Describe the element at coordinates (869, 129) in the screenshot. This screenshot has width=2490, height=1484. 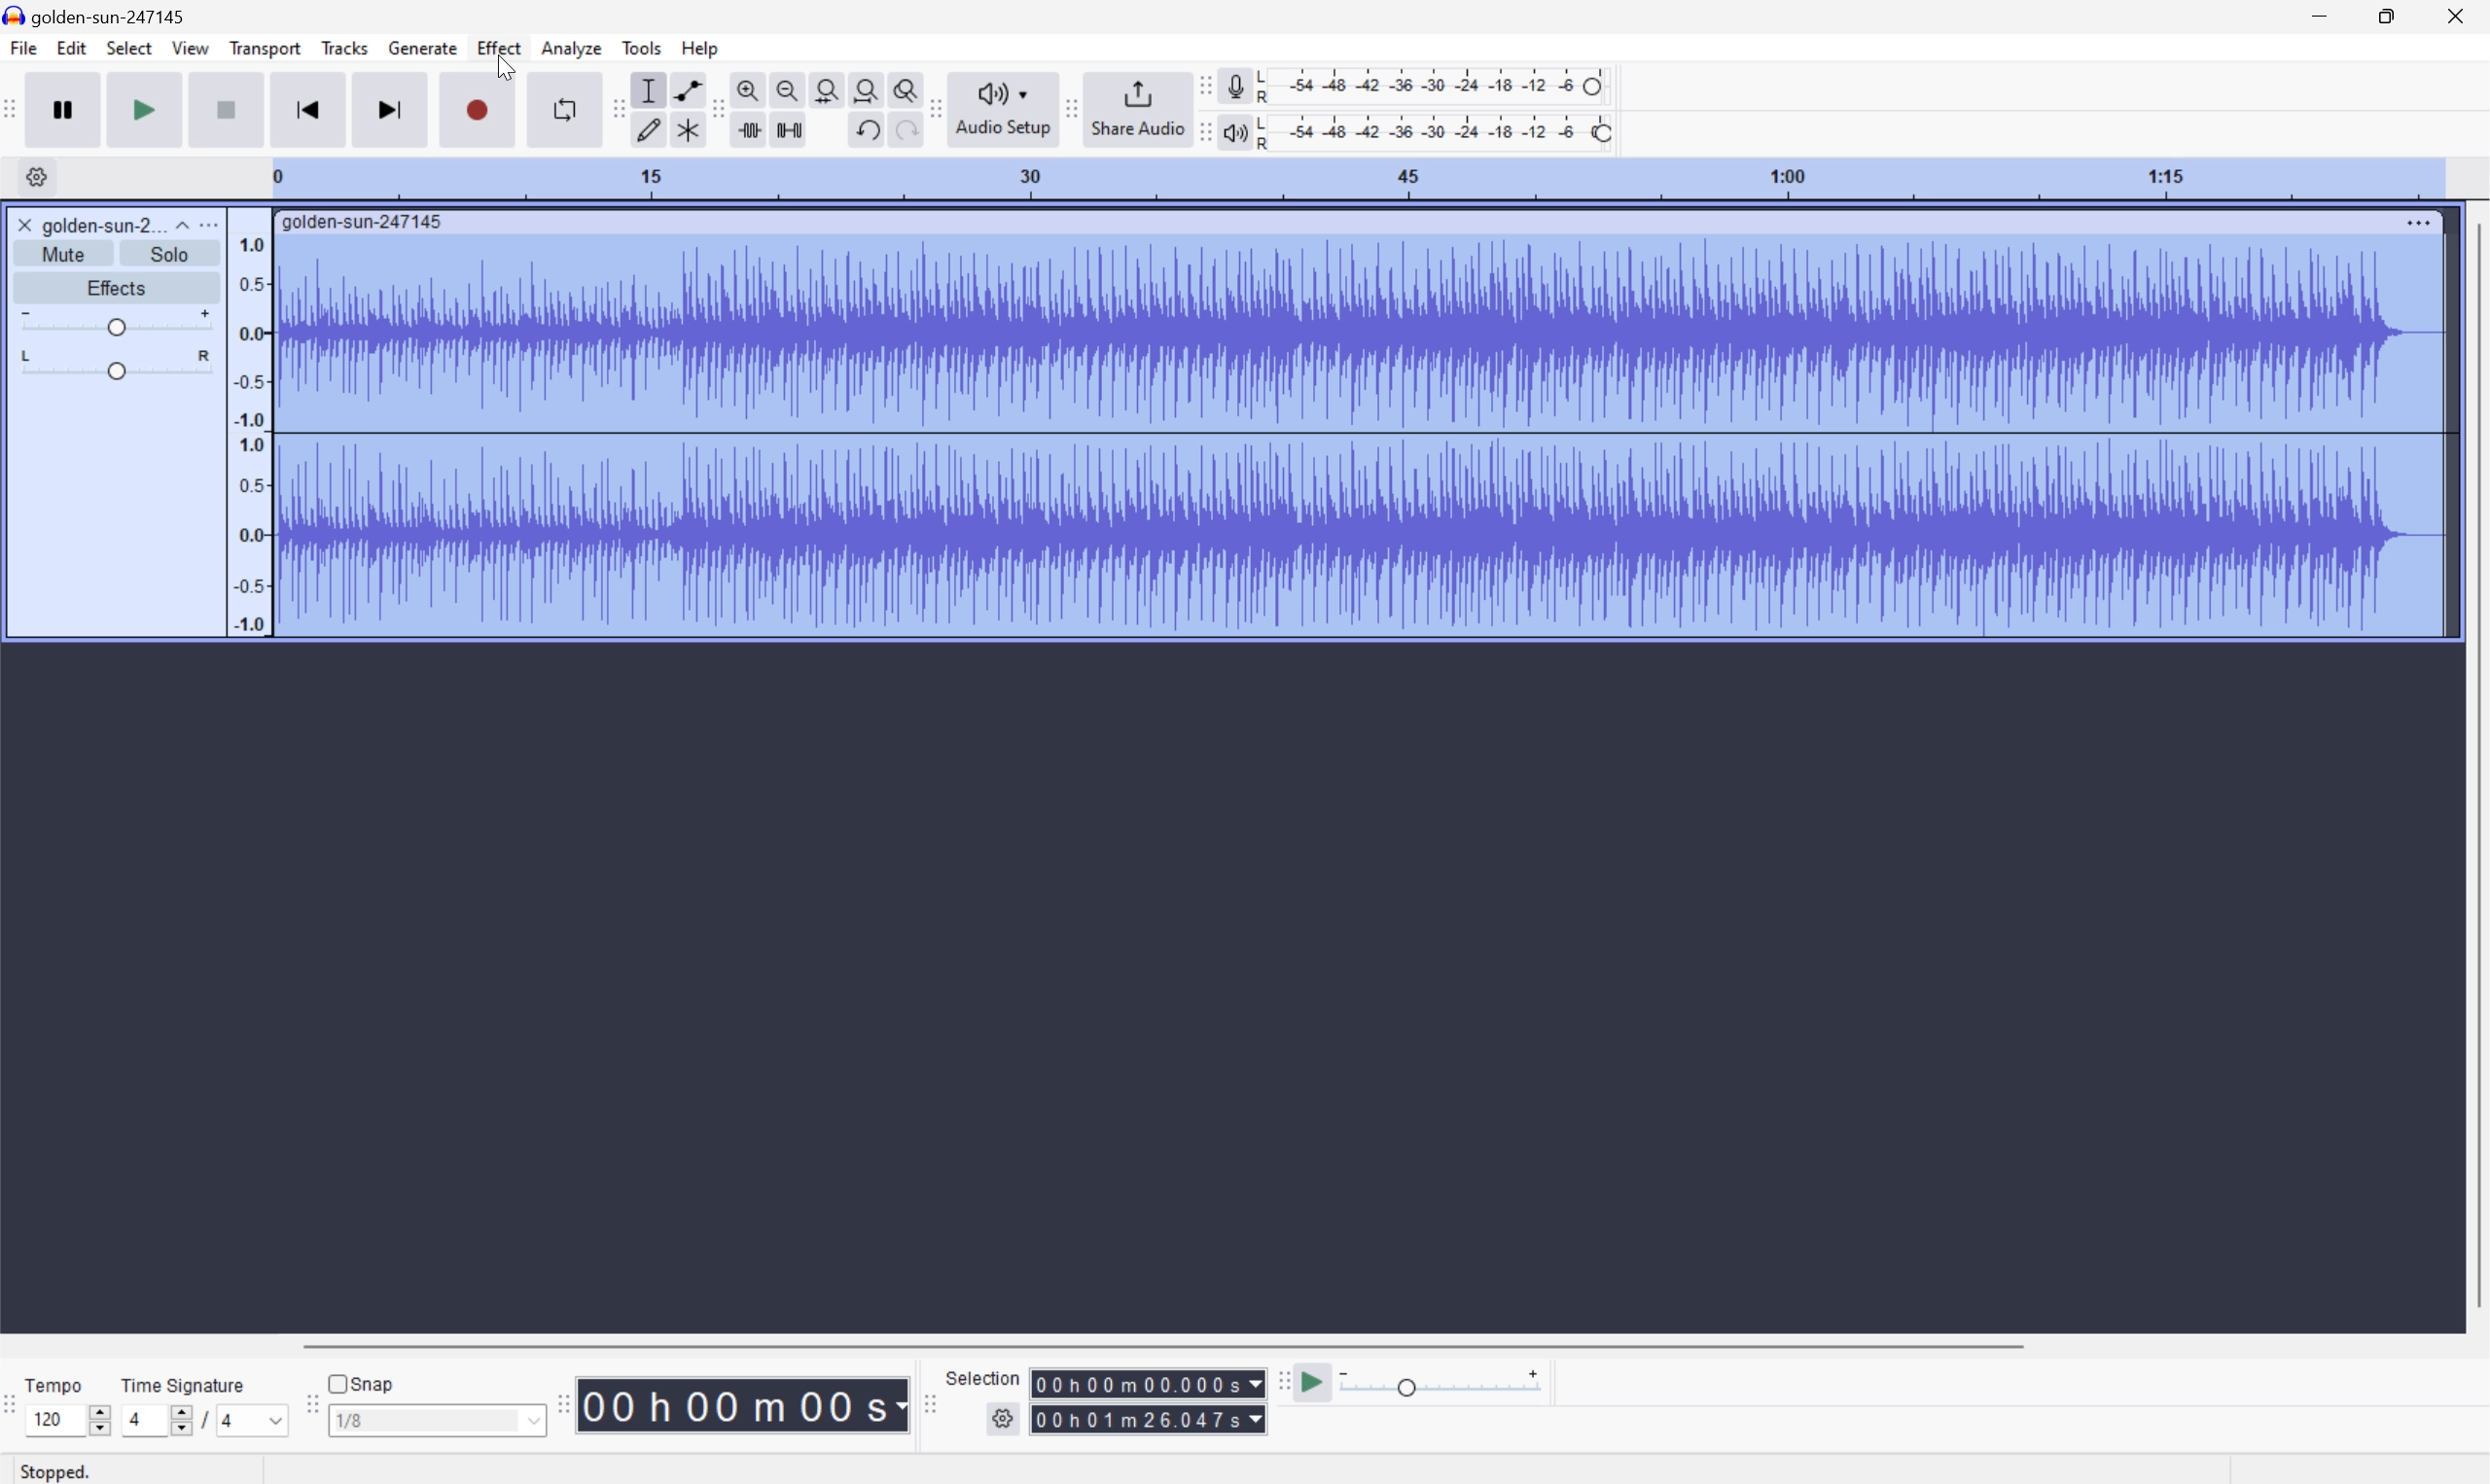
I see `Undo` at that location.